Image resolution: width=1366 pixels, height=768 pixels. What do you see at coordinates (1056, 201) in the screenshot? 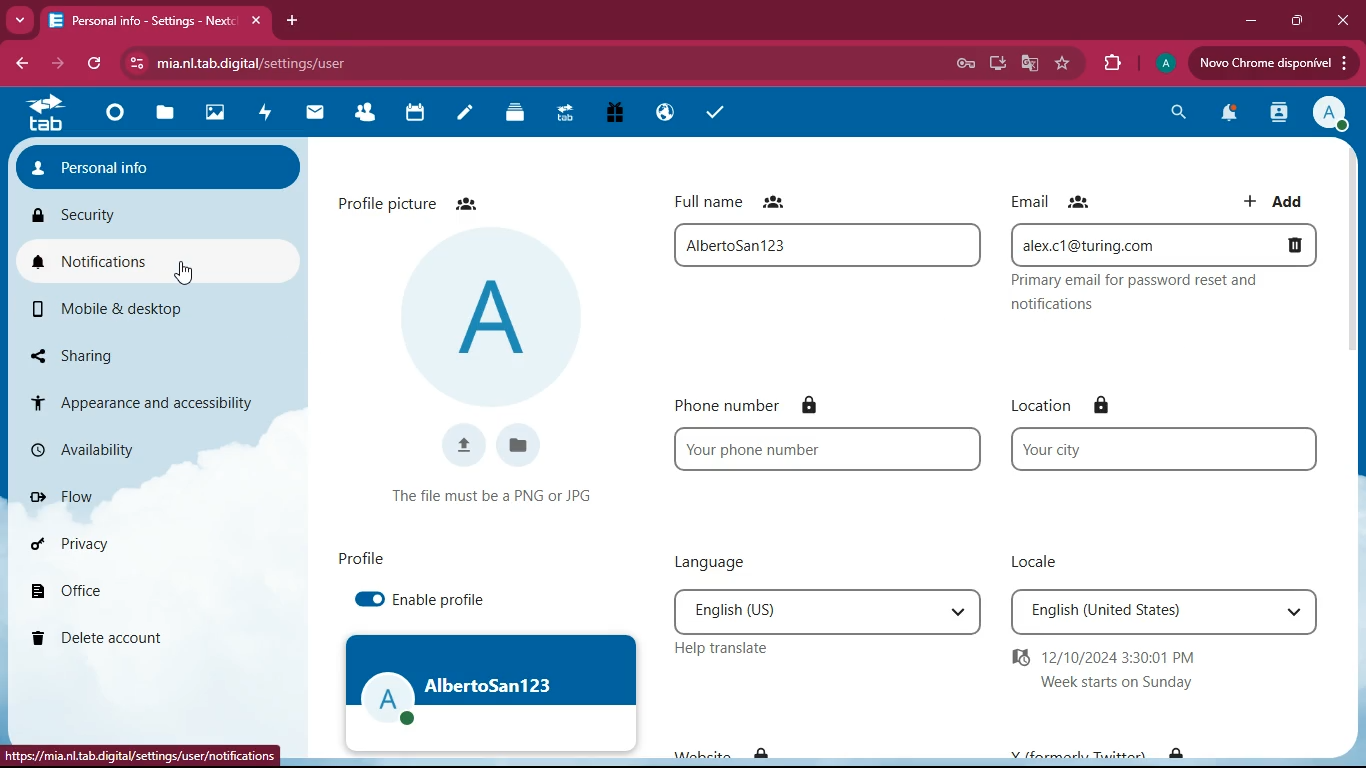
I see `email` at bounding box center [1056, 201].